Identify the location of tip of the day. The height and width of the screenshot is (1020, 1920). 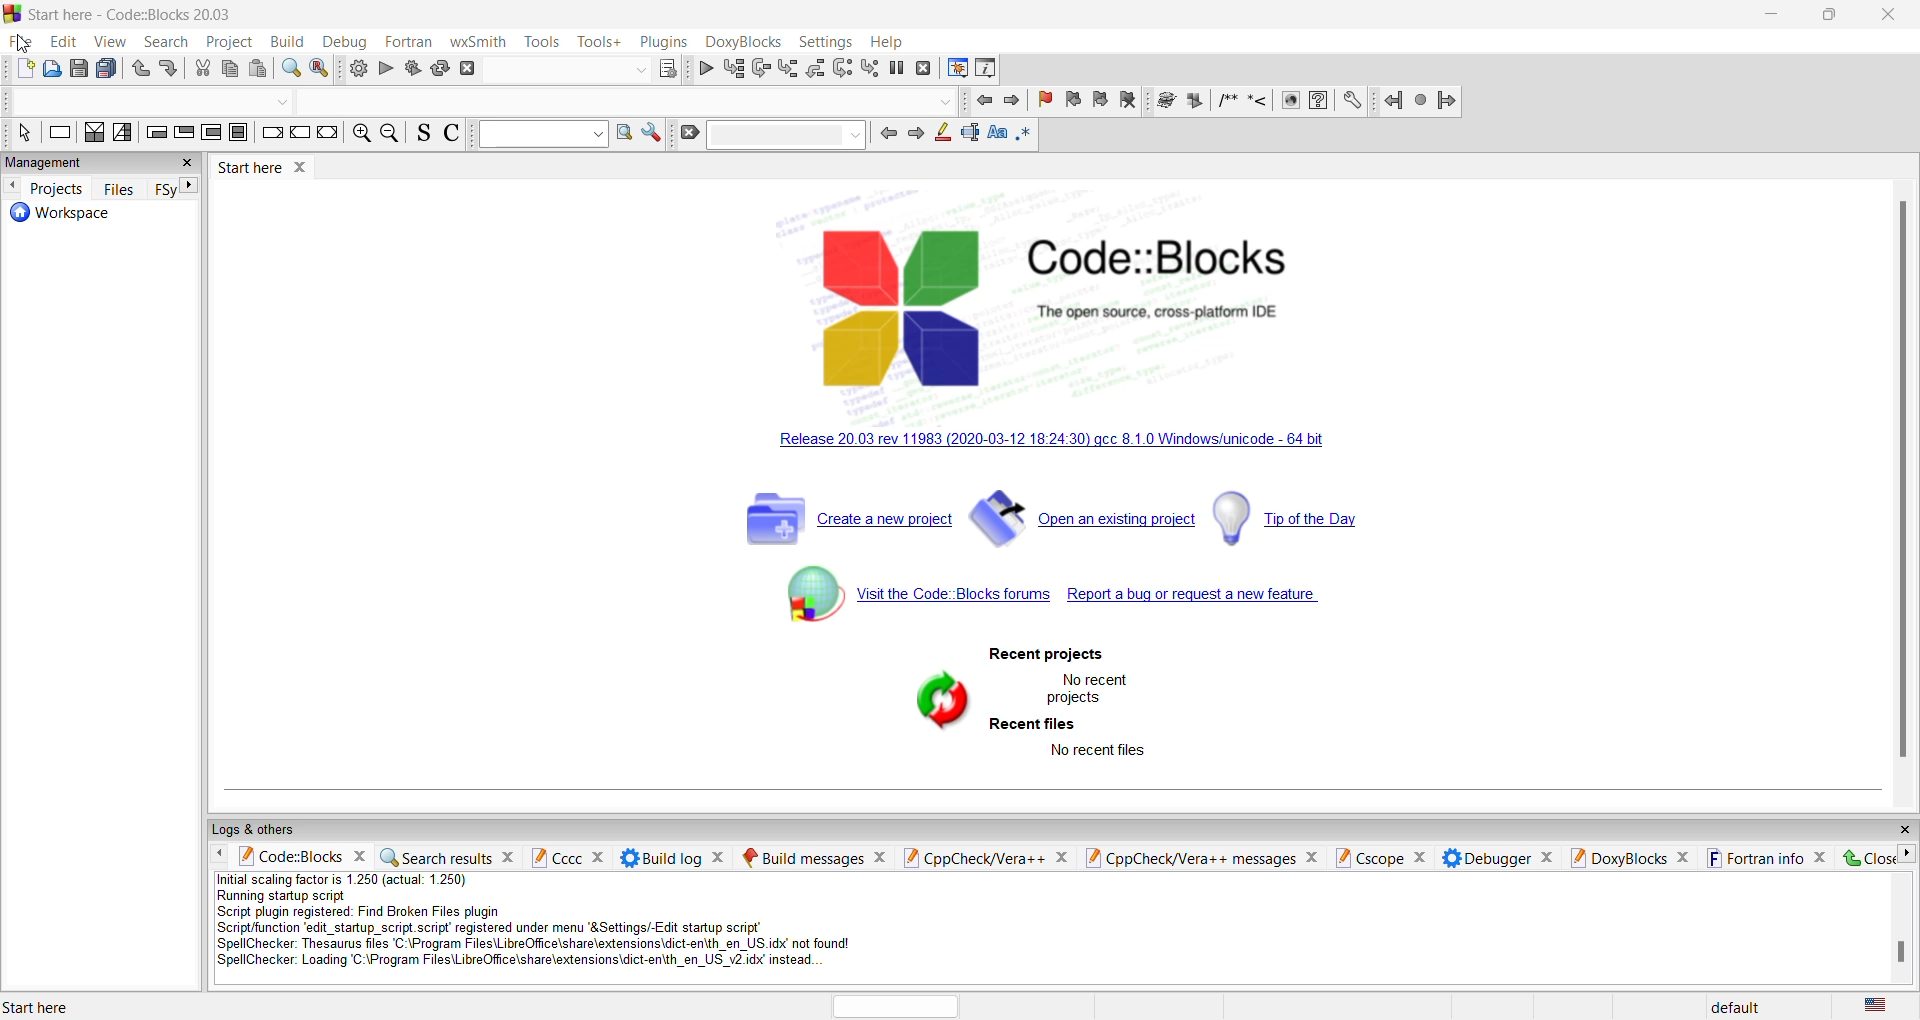
(1288, 513).